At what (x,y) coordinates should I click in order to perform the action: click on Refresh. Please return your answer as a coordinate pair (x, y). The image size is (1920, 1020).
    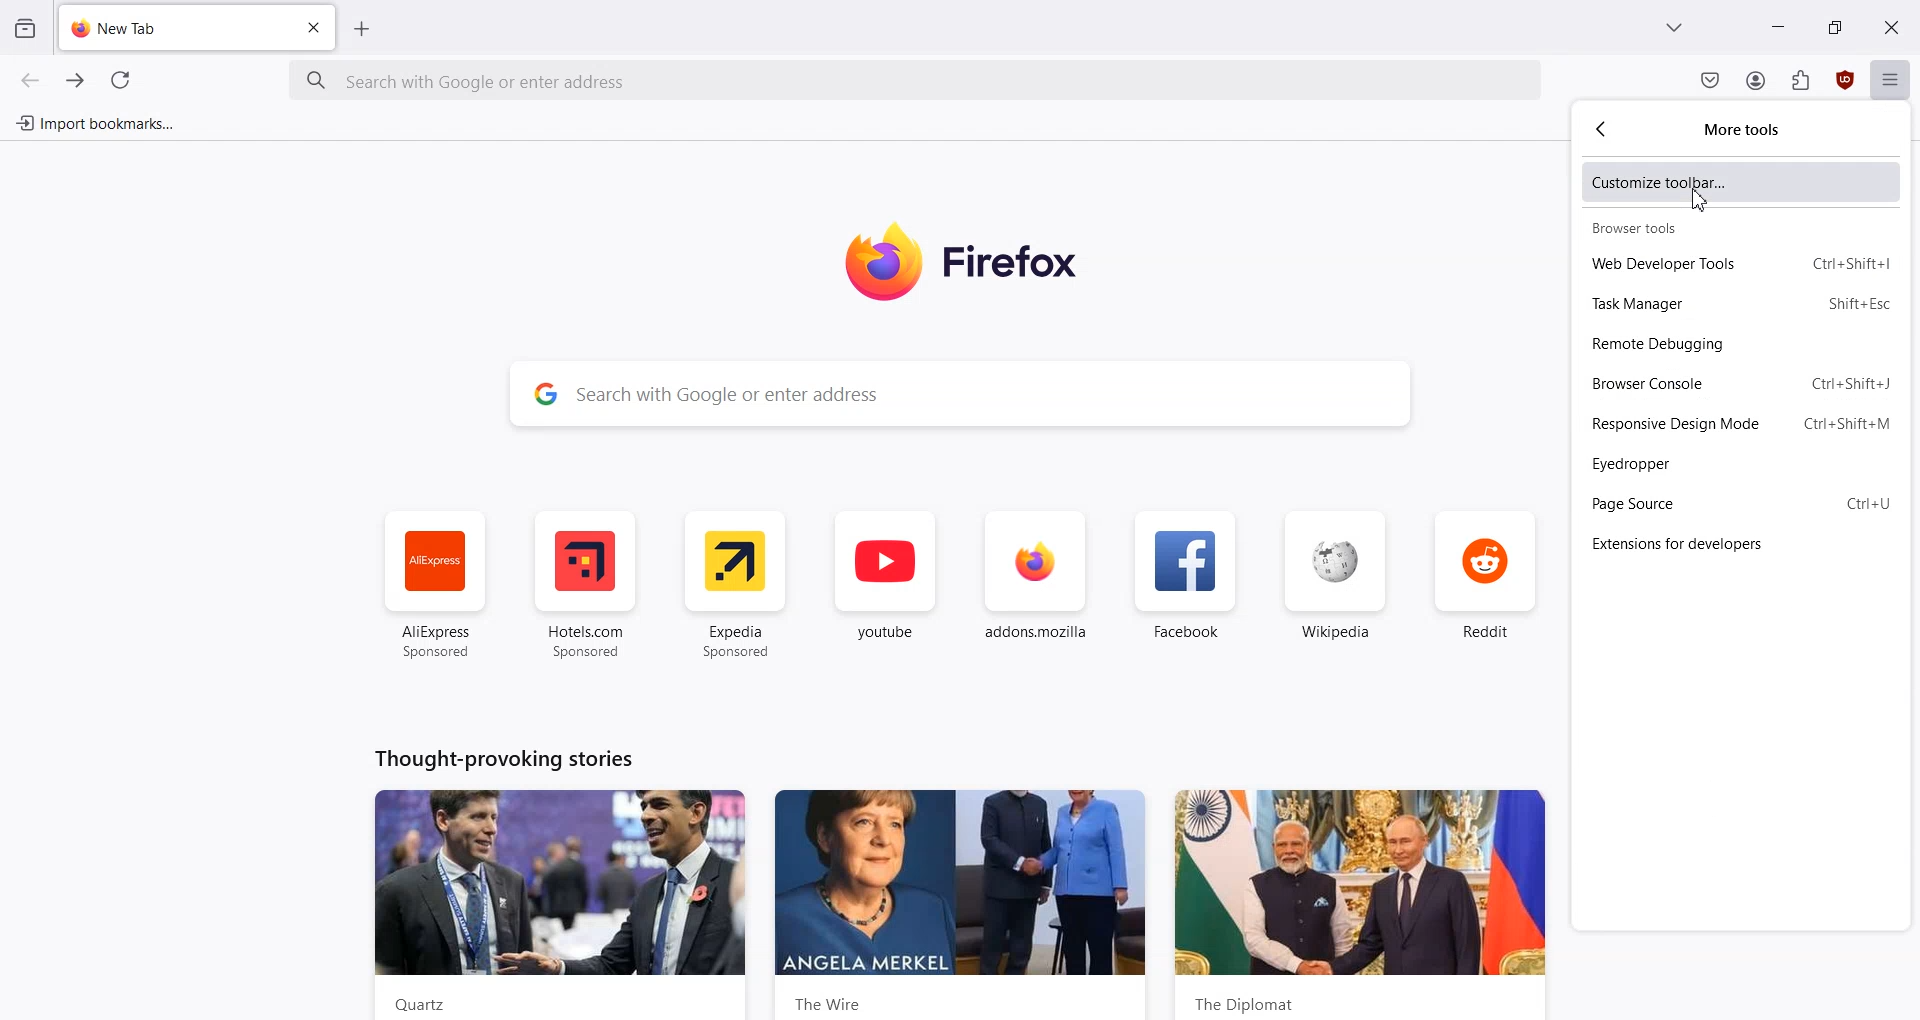
    Looking at the image, I should click on (121, 80).